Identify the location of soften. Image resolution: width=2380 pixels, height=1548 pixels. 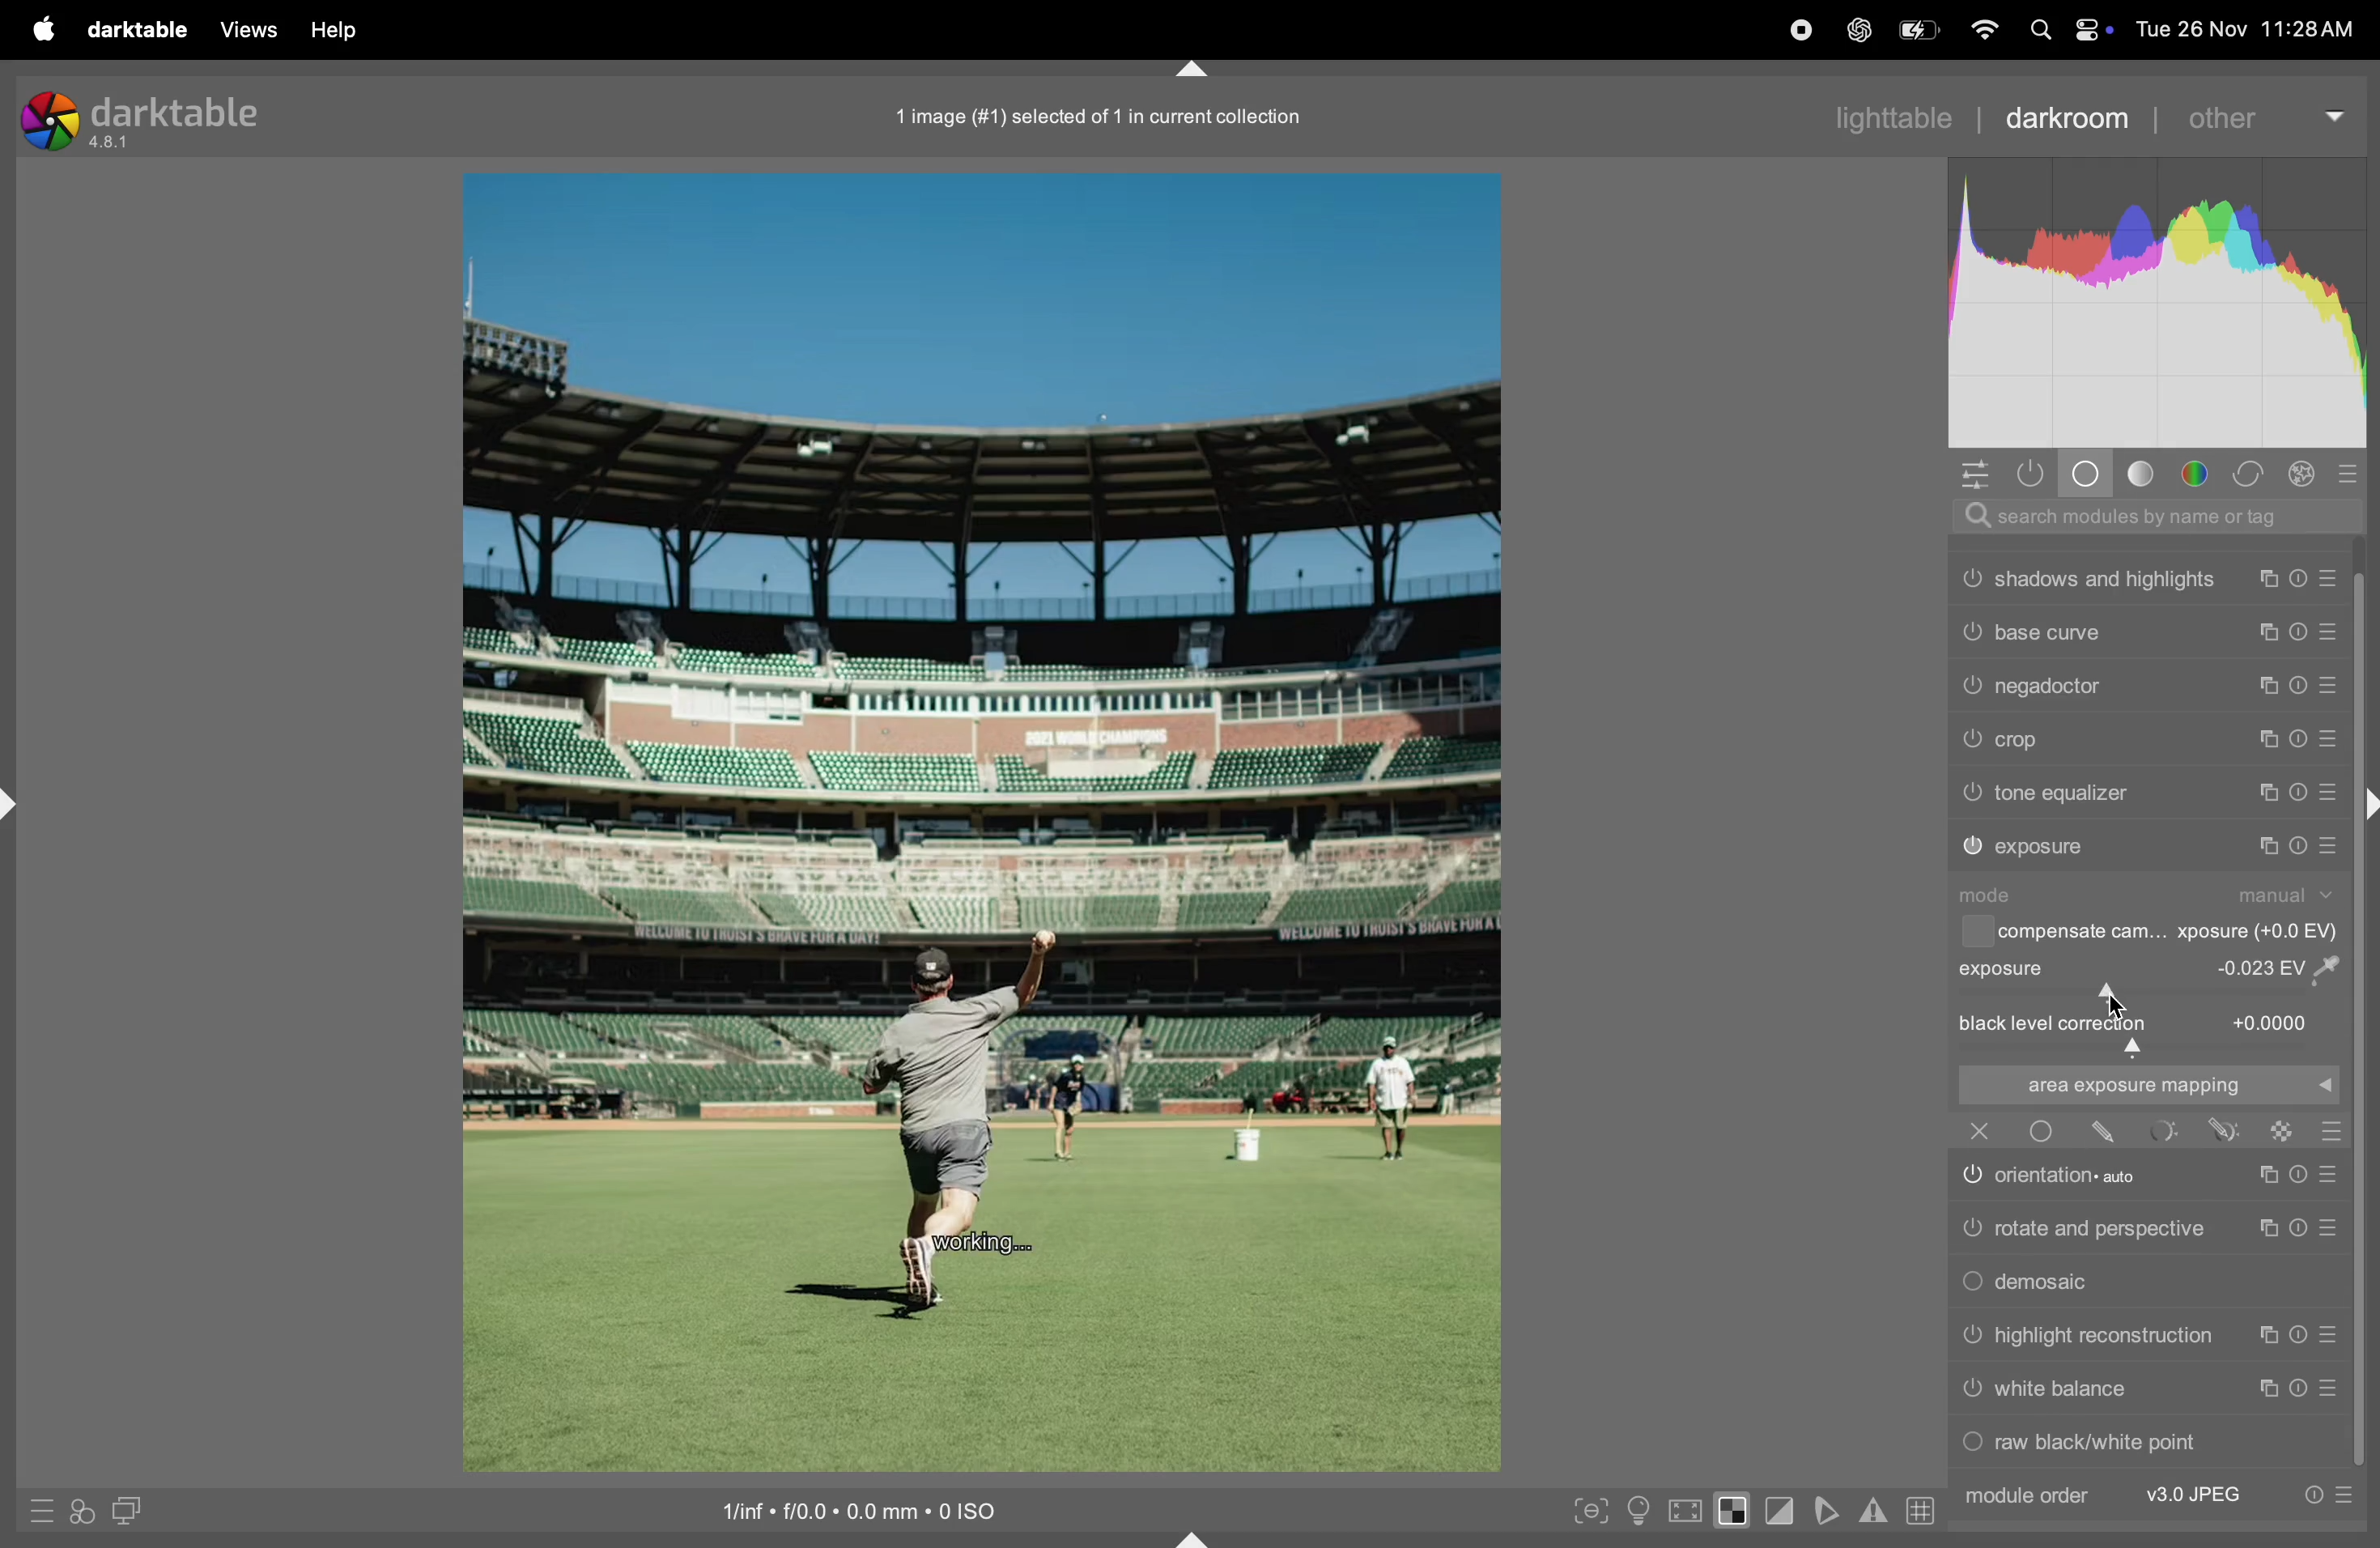
(1830, 1510).